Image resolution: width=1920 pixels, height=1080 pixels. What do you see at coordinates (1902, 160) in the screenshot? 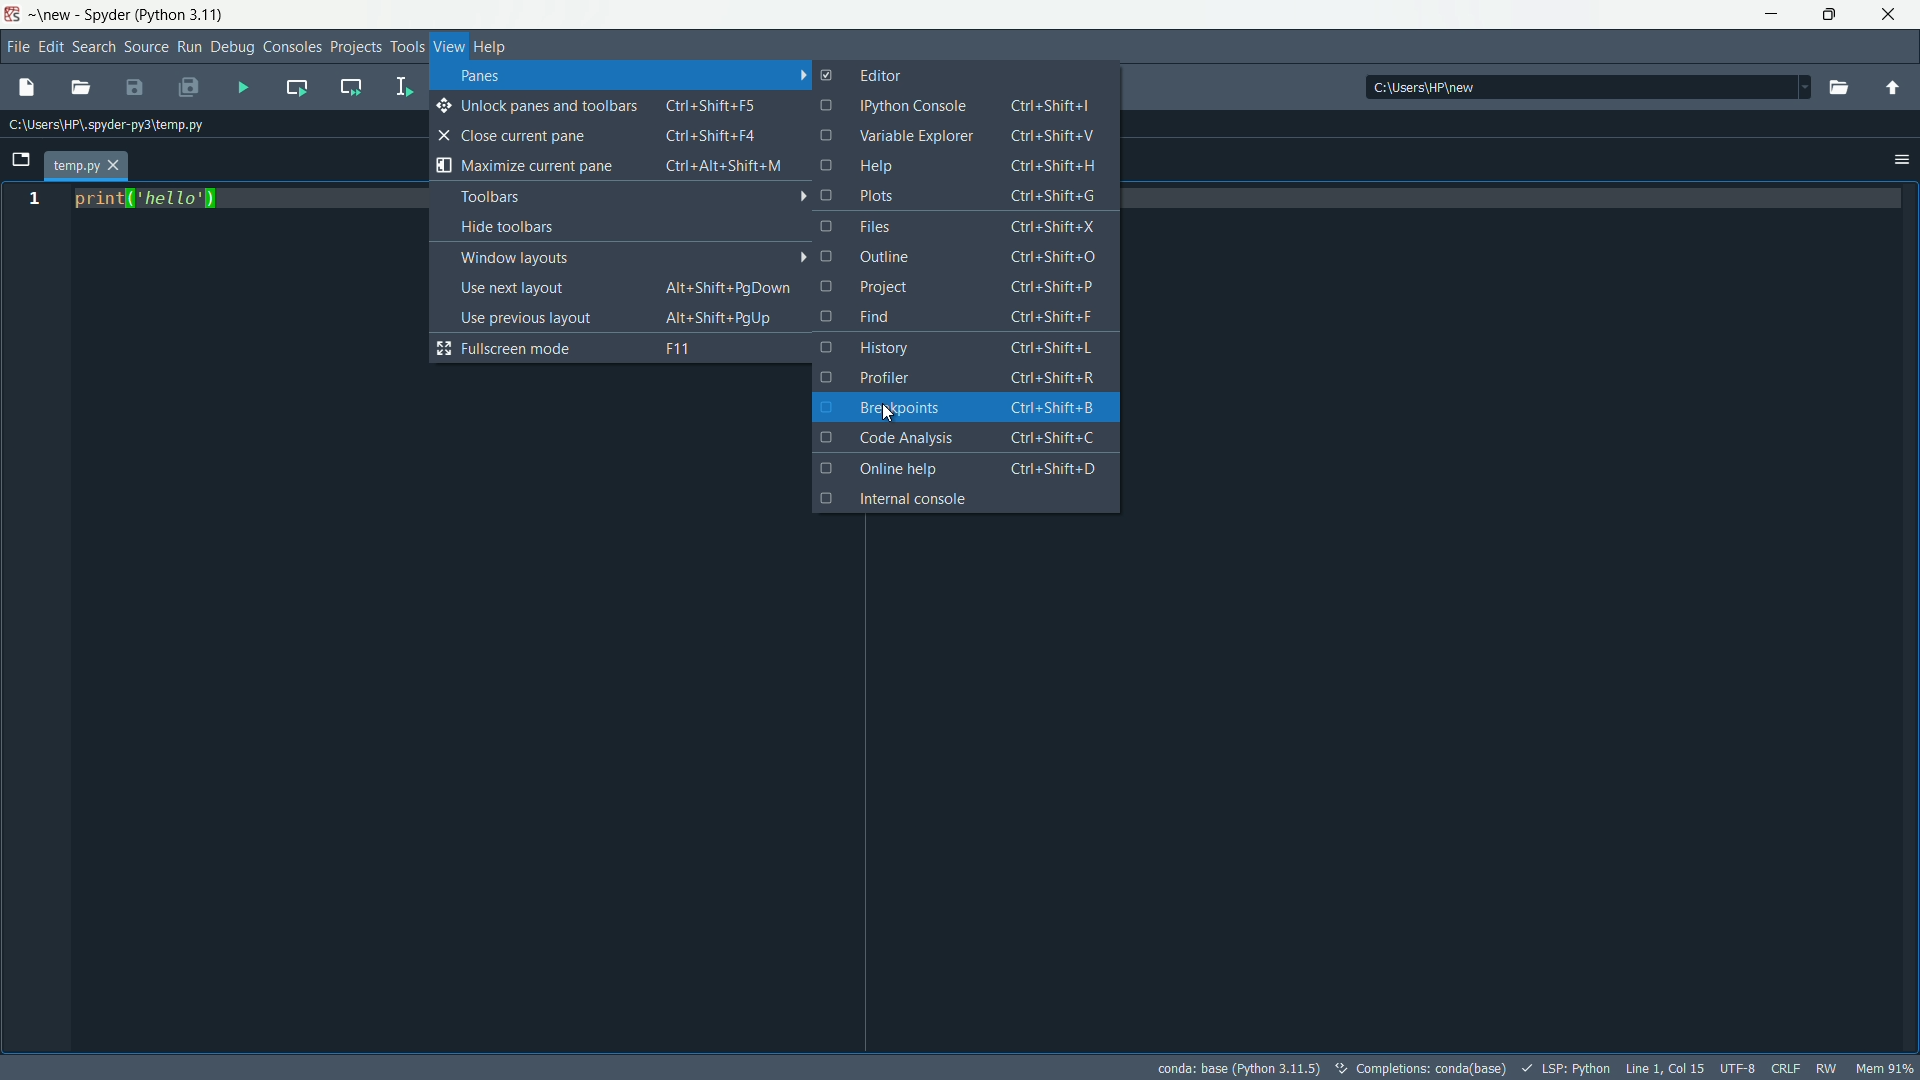
I see `options` at bounding box center [1902, 160].